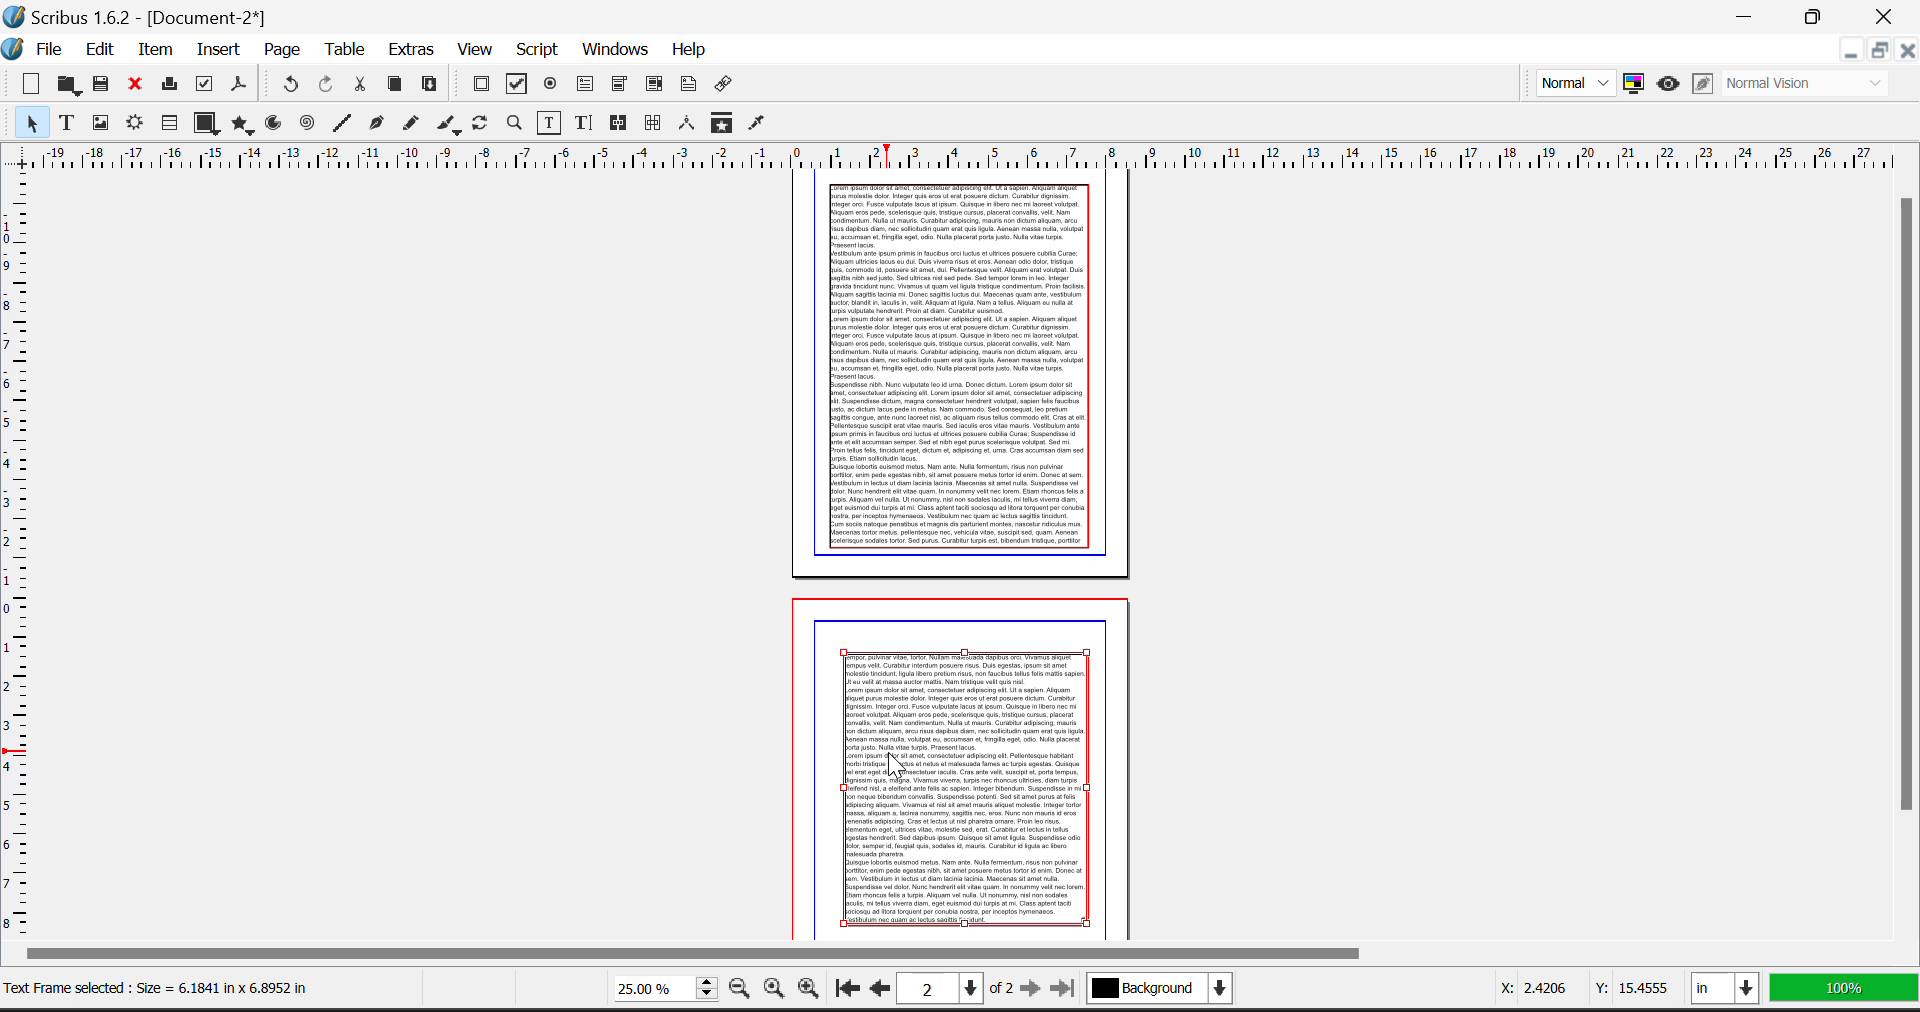 This screenshot has width=1920, height=1012. What do you see at coordinates (727, 87) in the screenshot?
I see `Link Annotation` at bounding box center [727, 87].